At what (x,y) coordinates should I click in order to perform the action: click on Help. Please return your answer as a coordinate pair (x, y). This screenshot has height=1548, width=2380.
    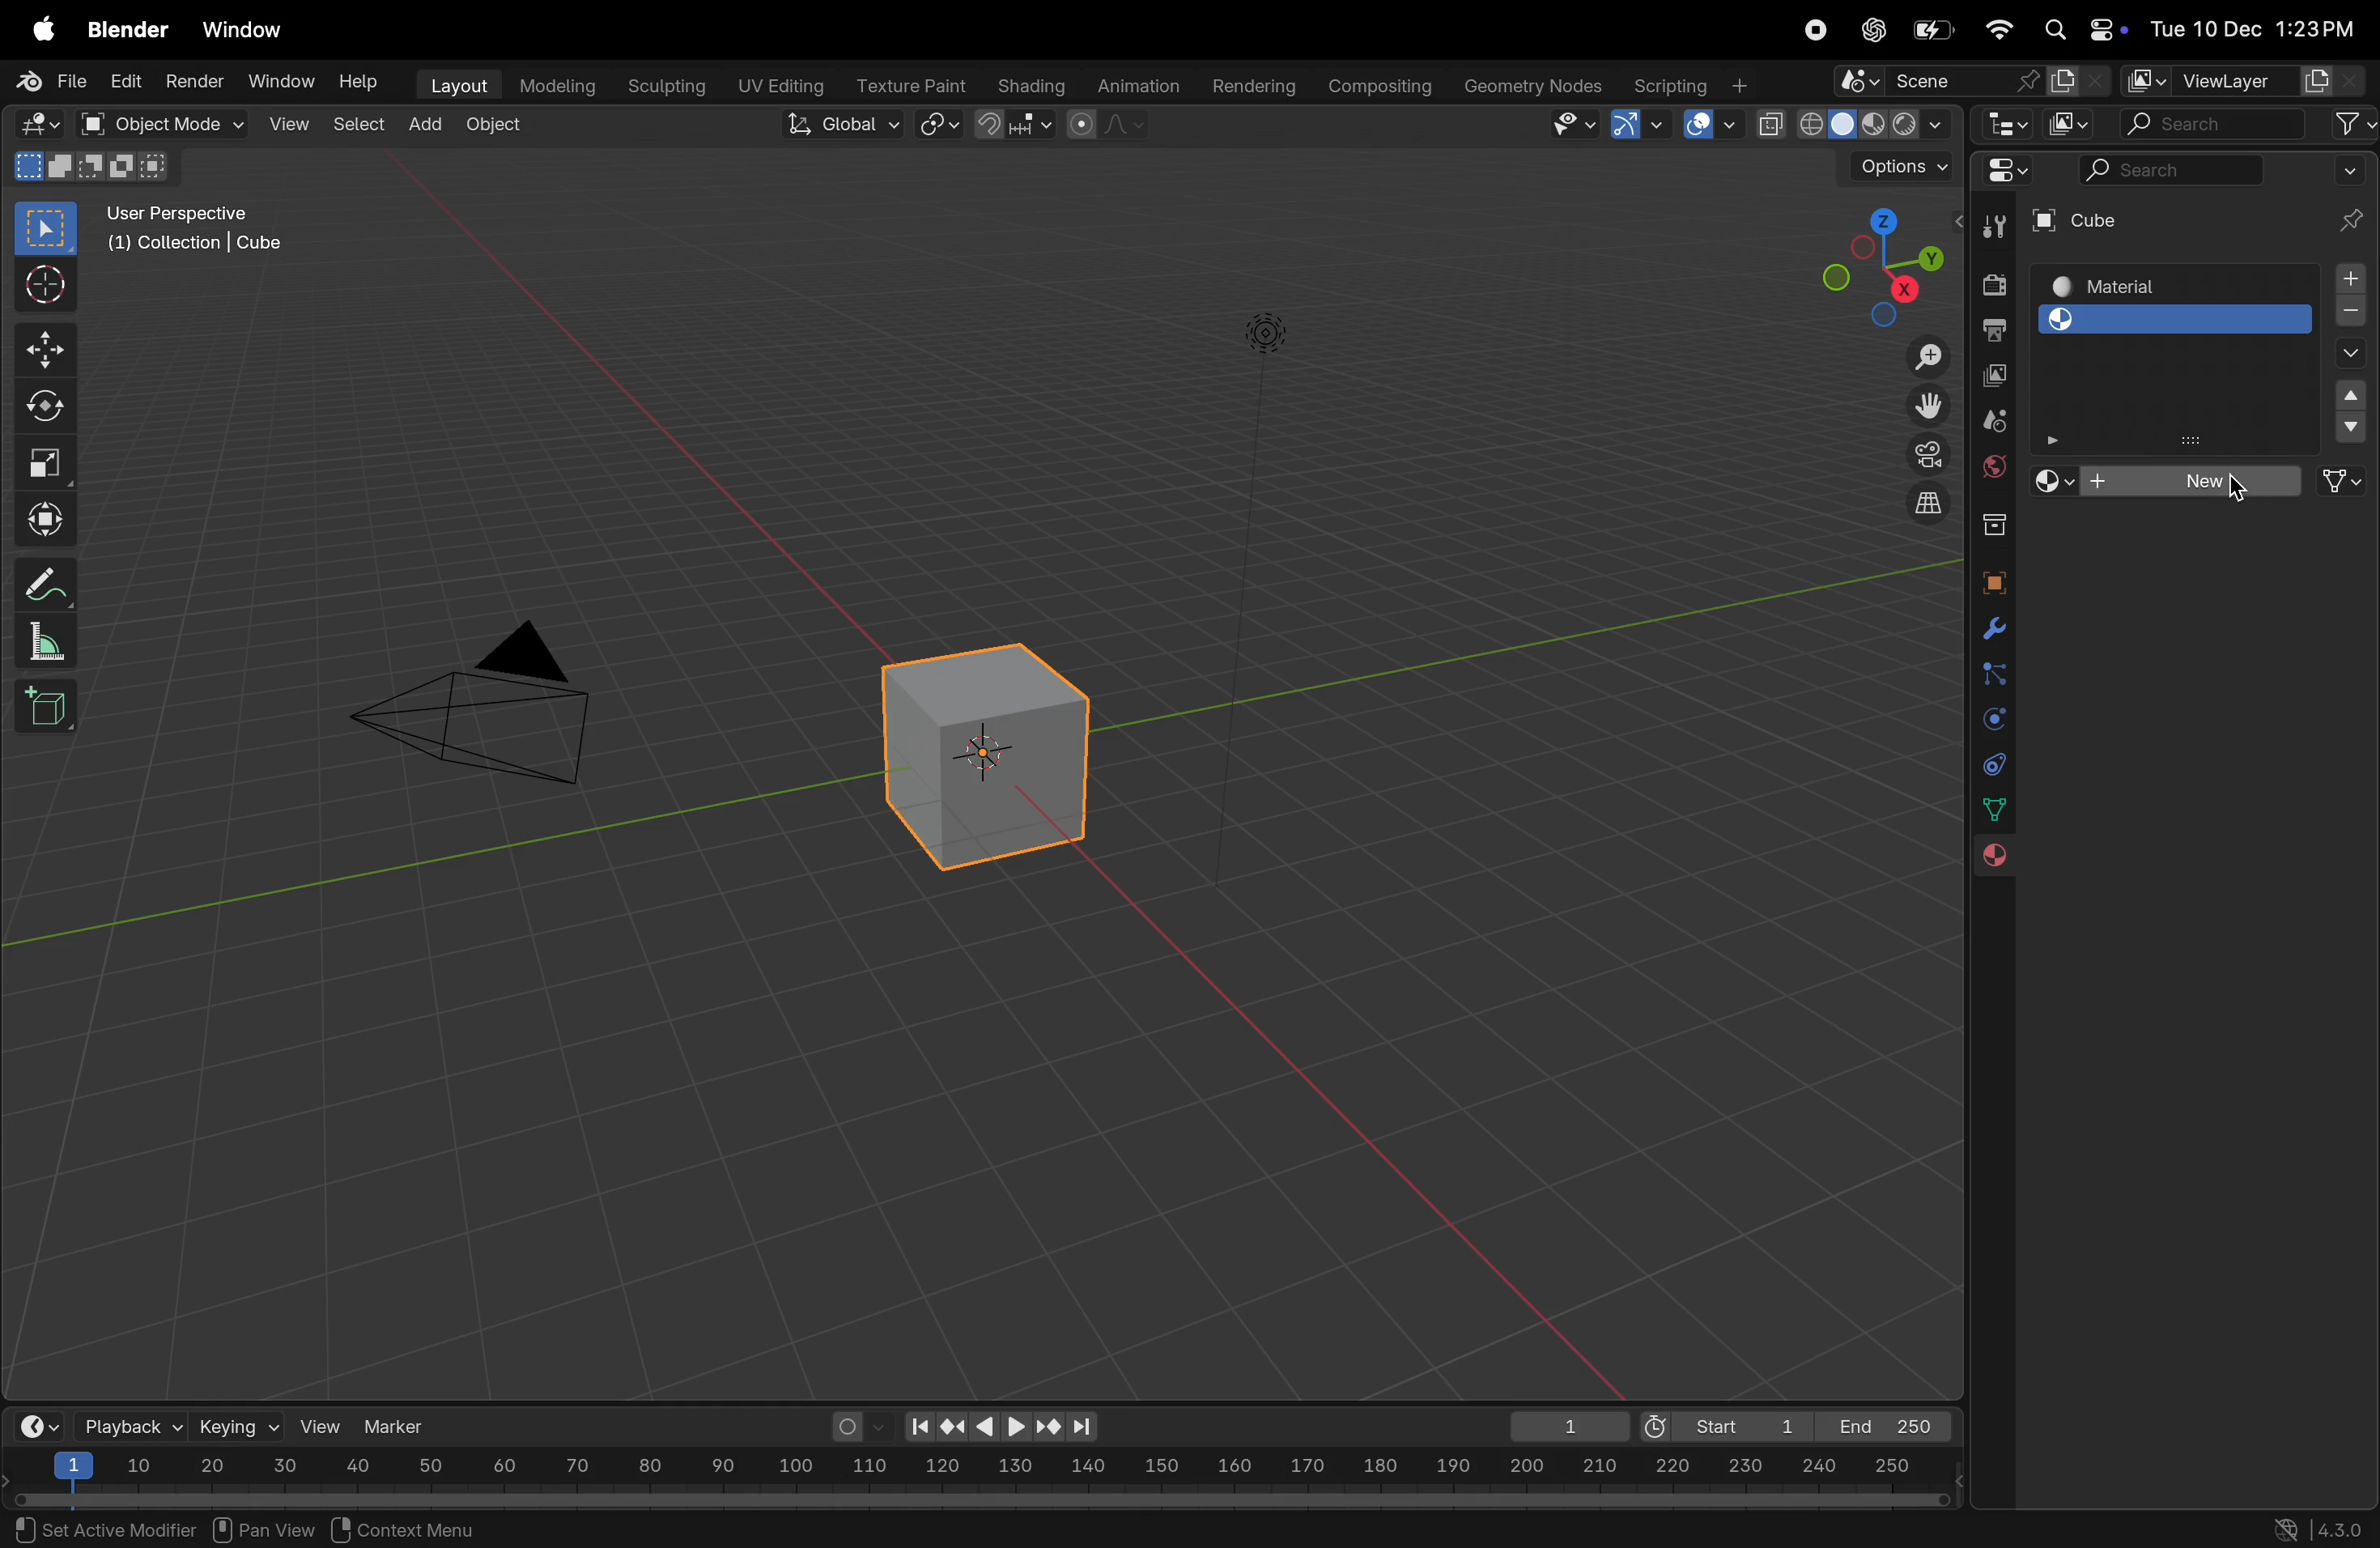
    Looking at the image, I should click on (363, 83).